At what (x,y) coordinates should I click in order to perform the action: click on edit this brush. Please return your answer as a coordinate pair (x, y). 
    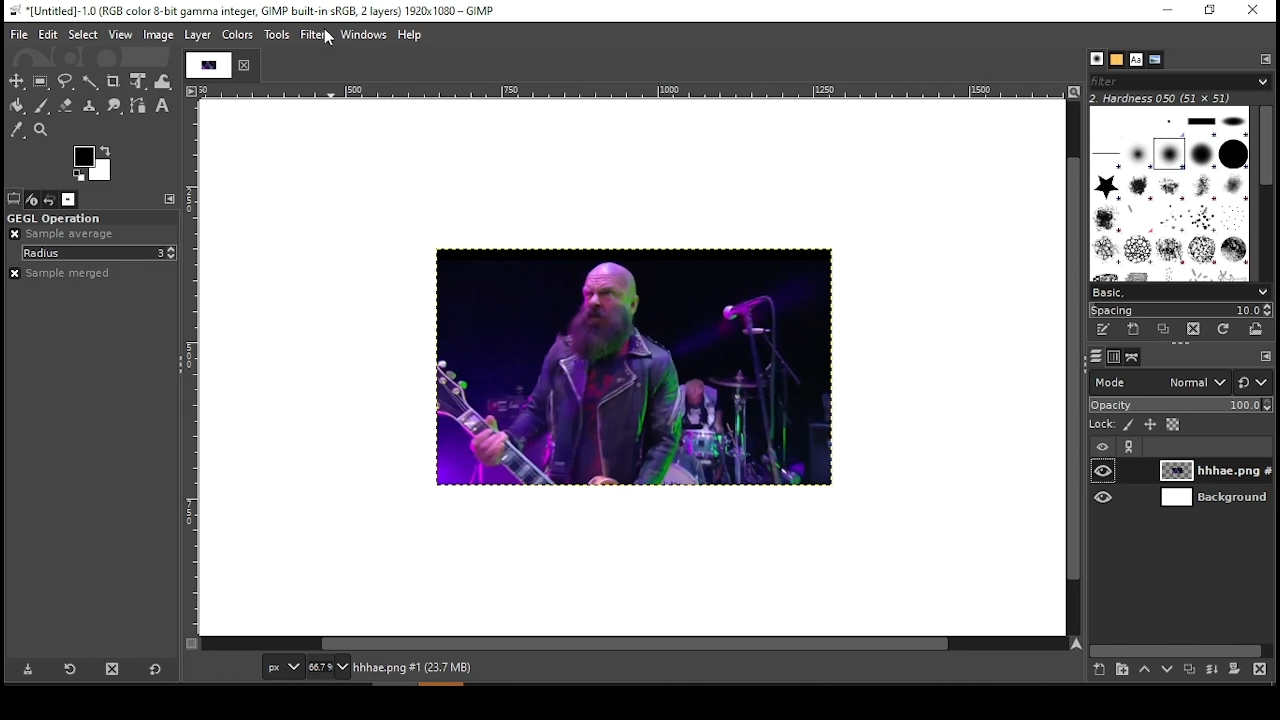
    Looking at the image, I should click on (1107, 332).